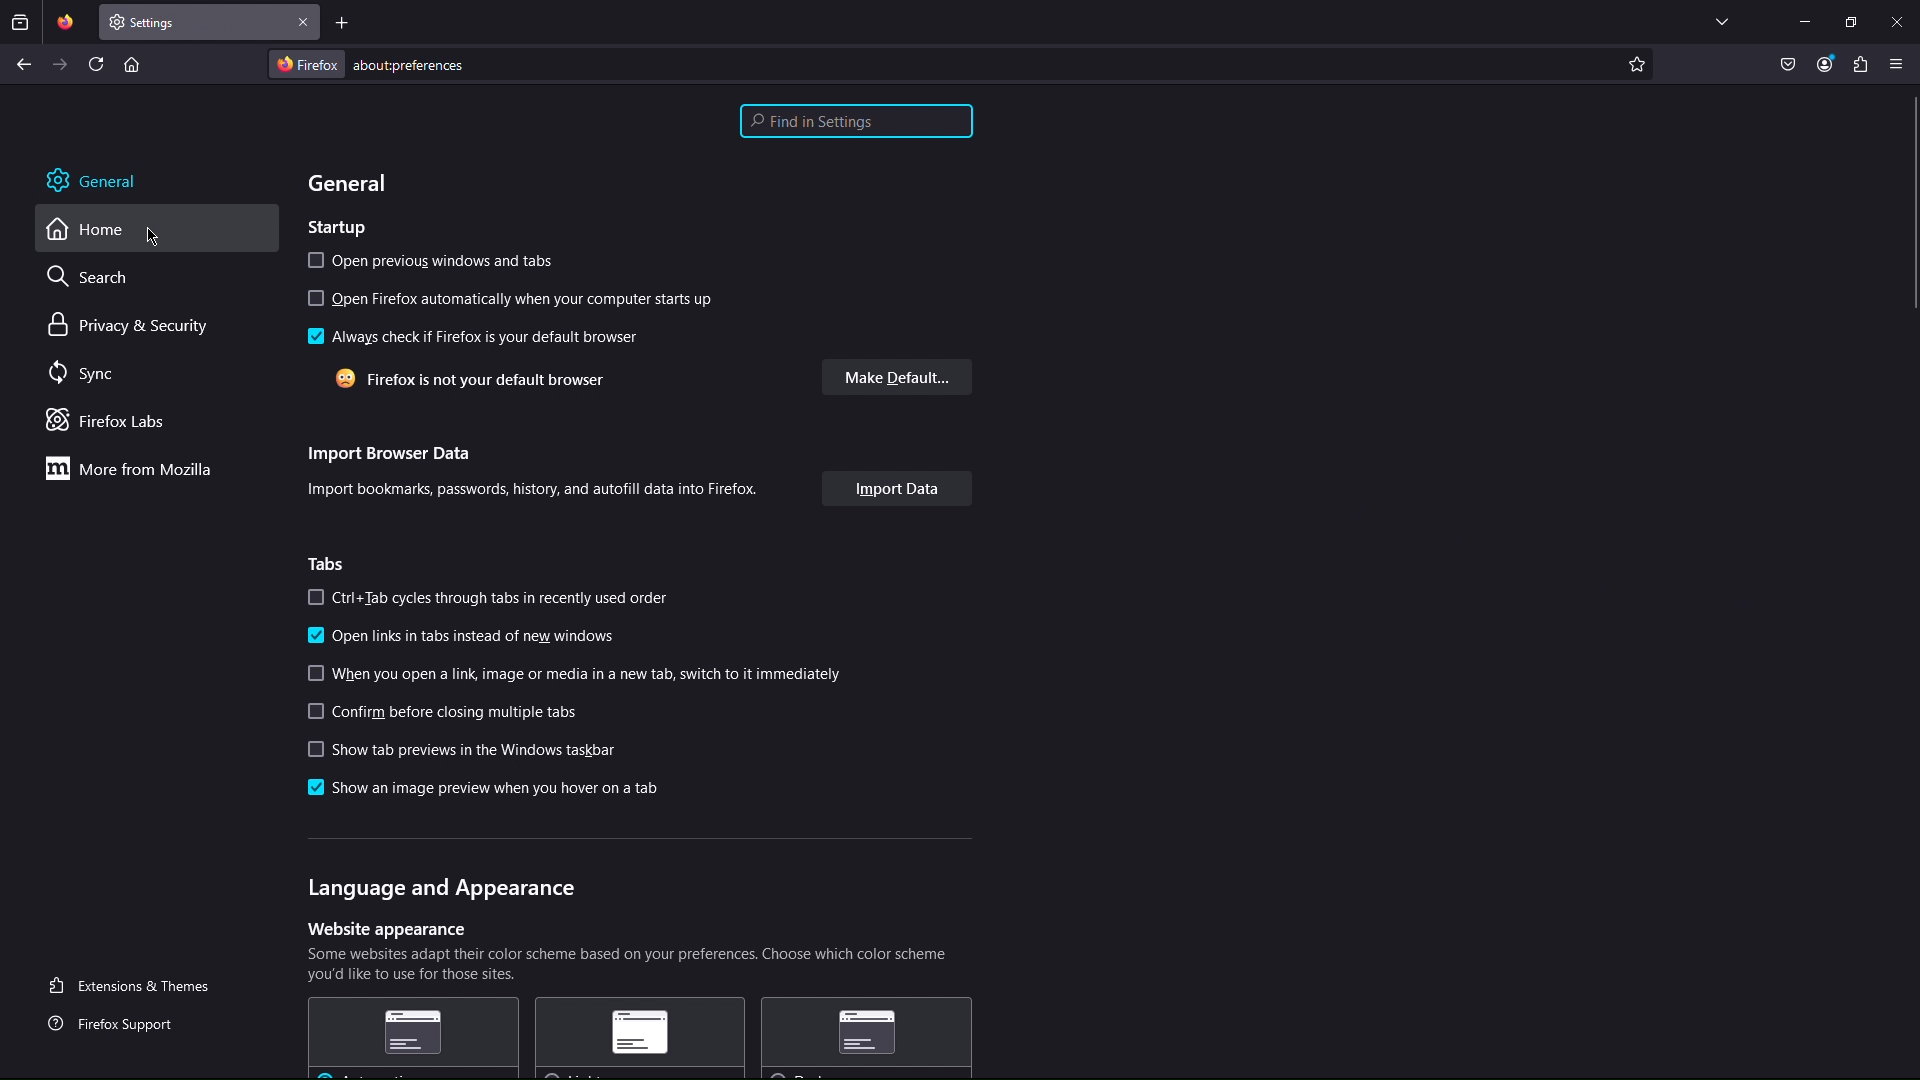  Describe the element at coordinates (304, 22) in the screenshot. I see `Close` at that location.